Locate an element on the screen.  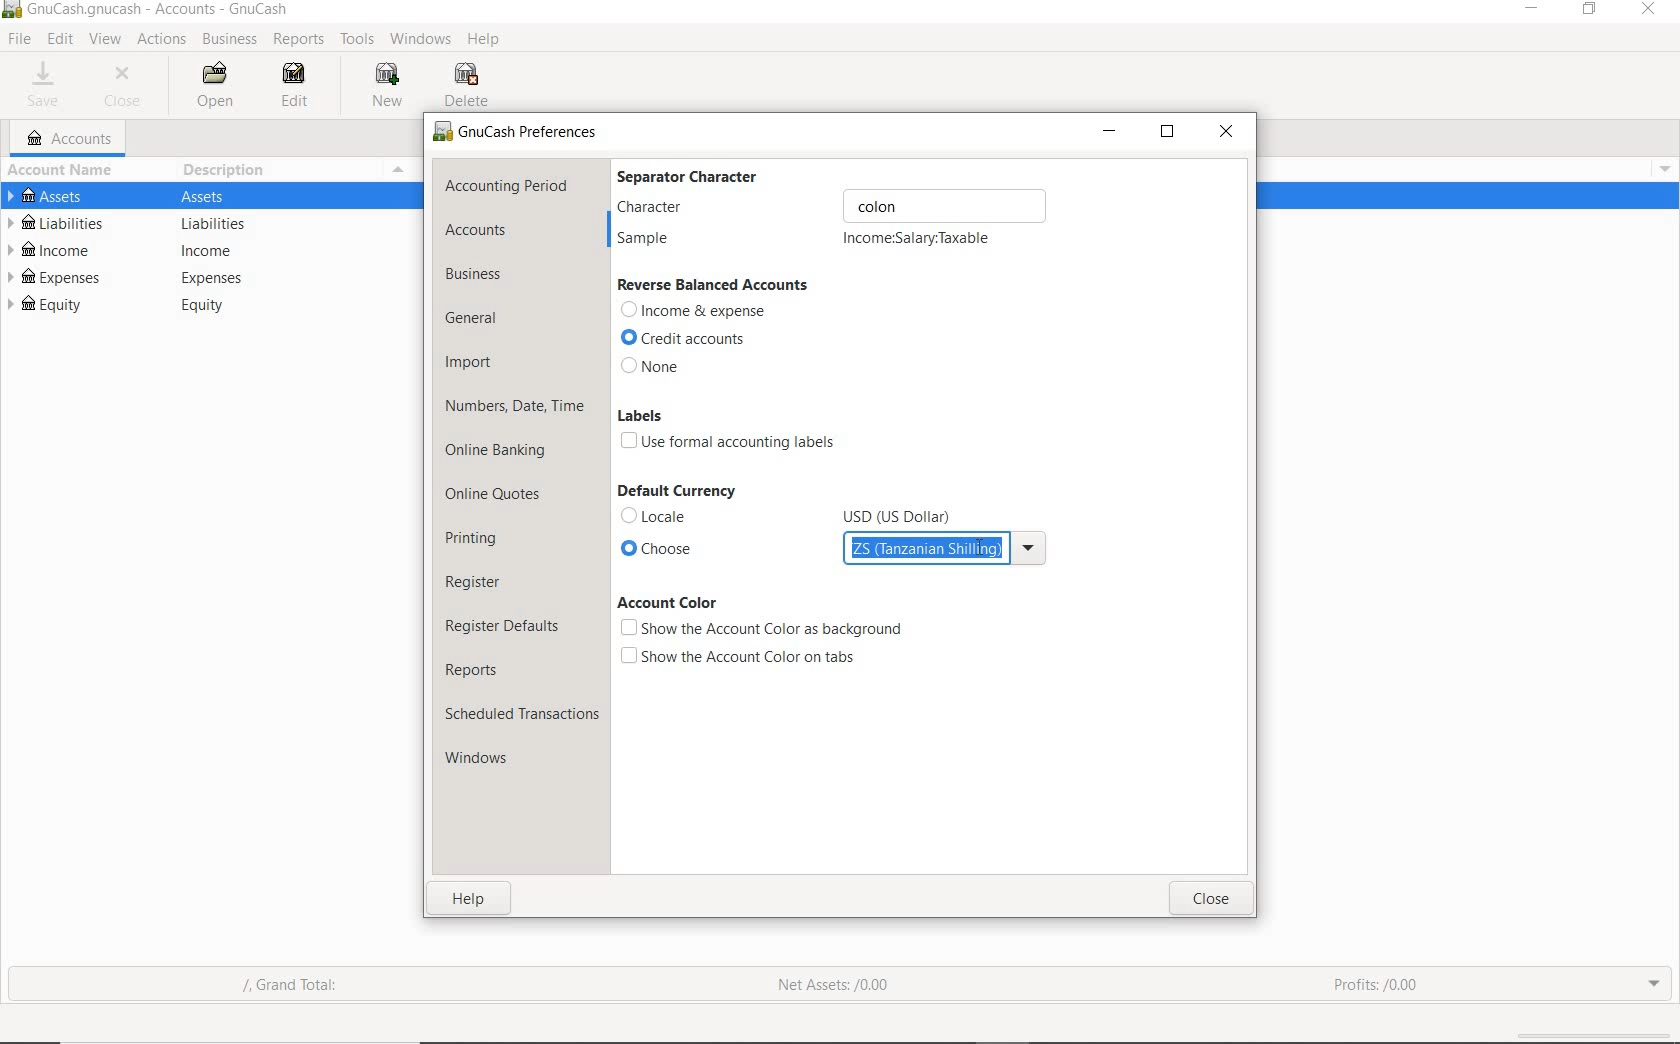
preferences is located at coordinates (439, 135).